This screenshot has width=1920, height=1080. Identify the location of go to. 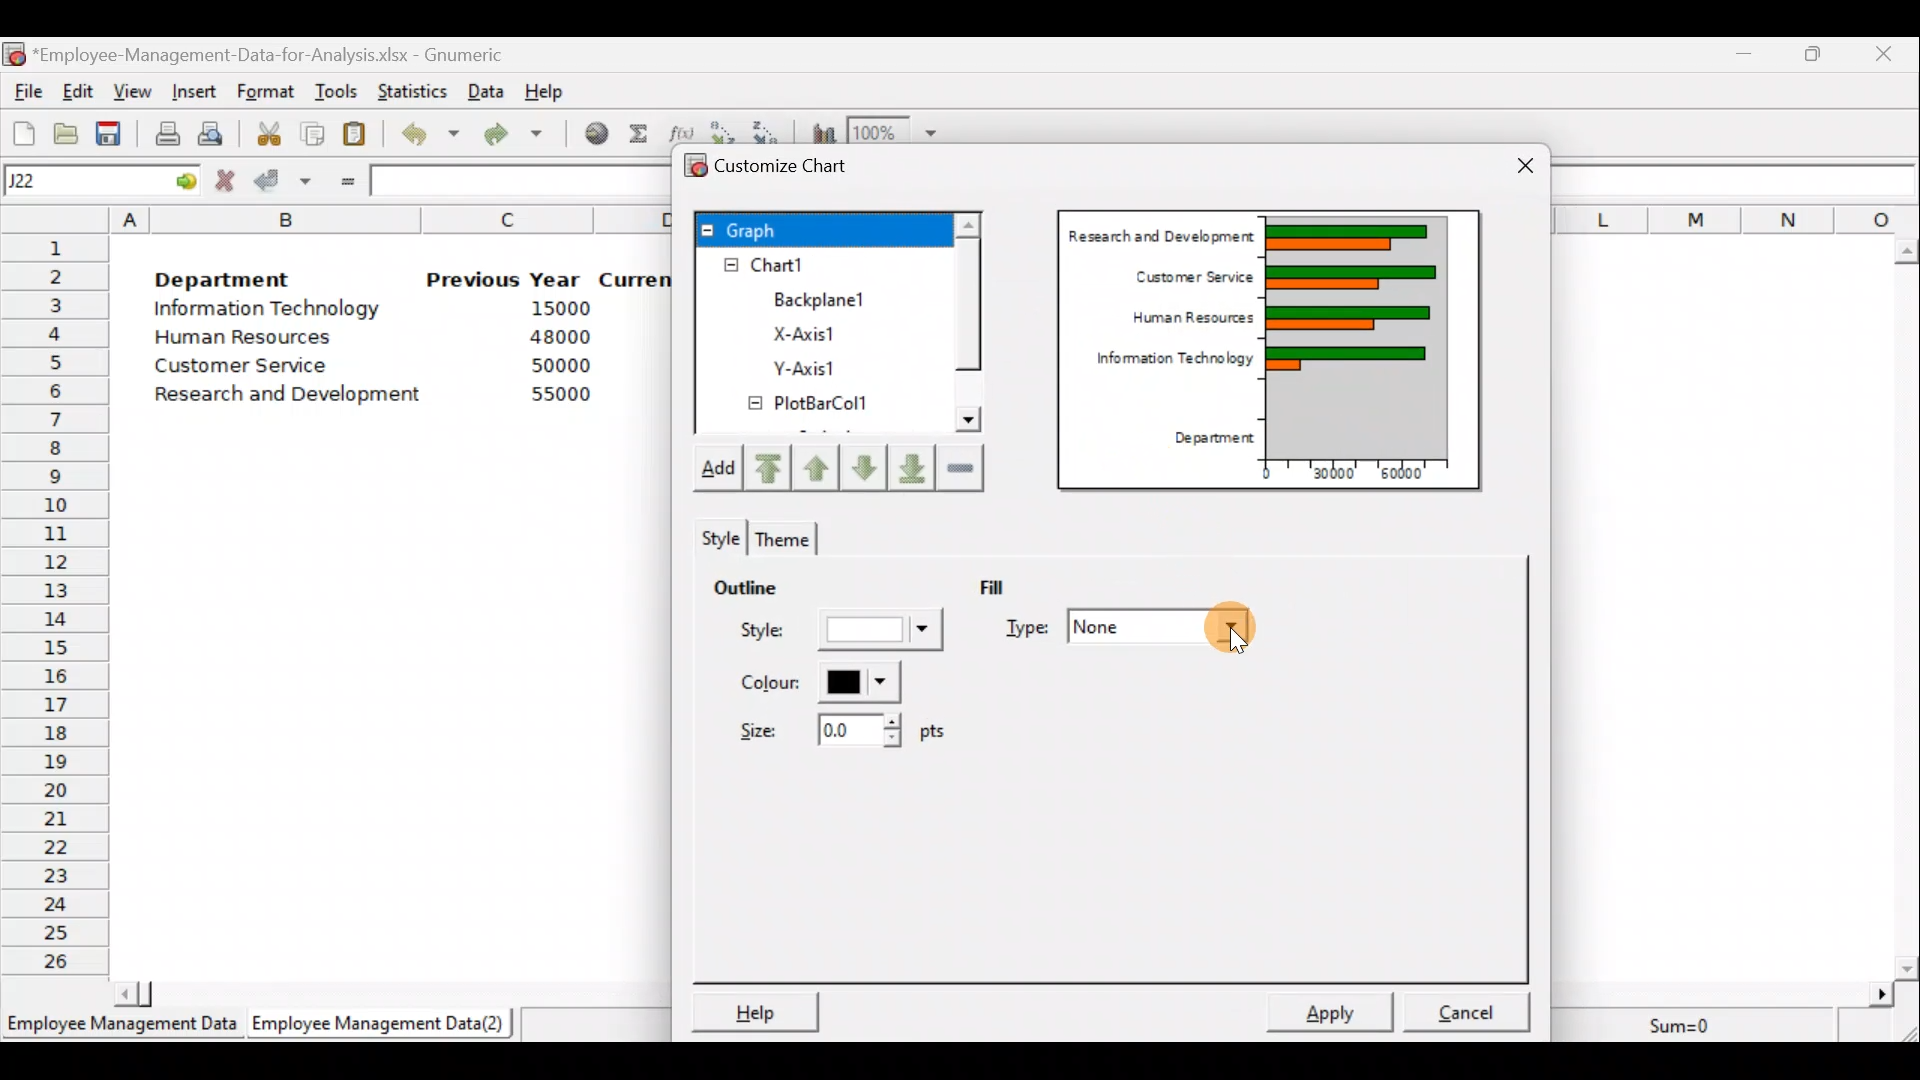
(184, 181).